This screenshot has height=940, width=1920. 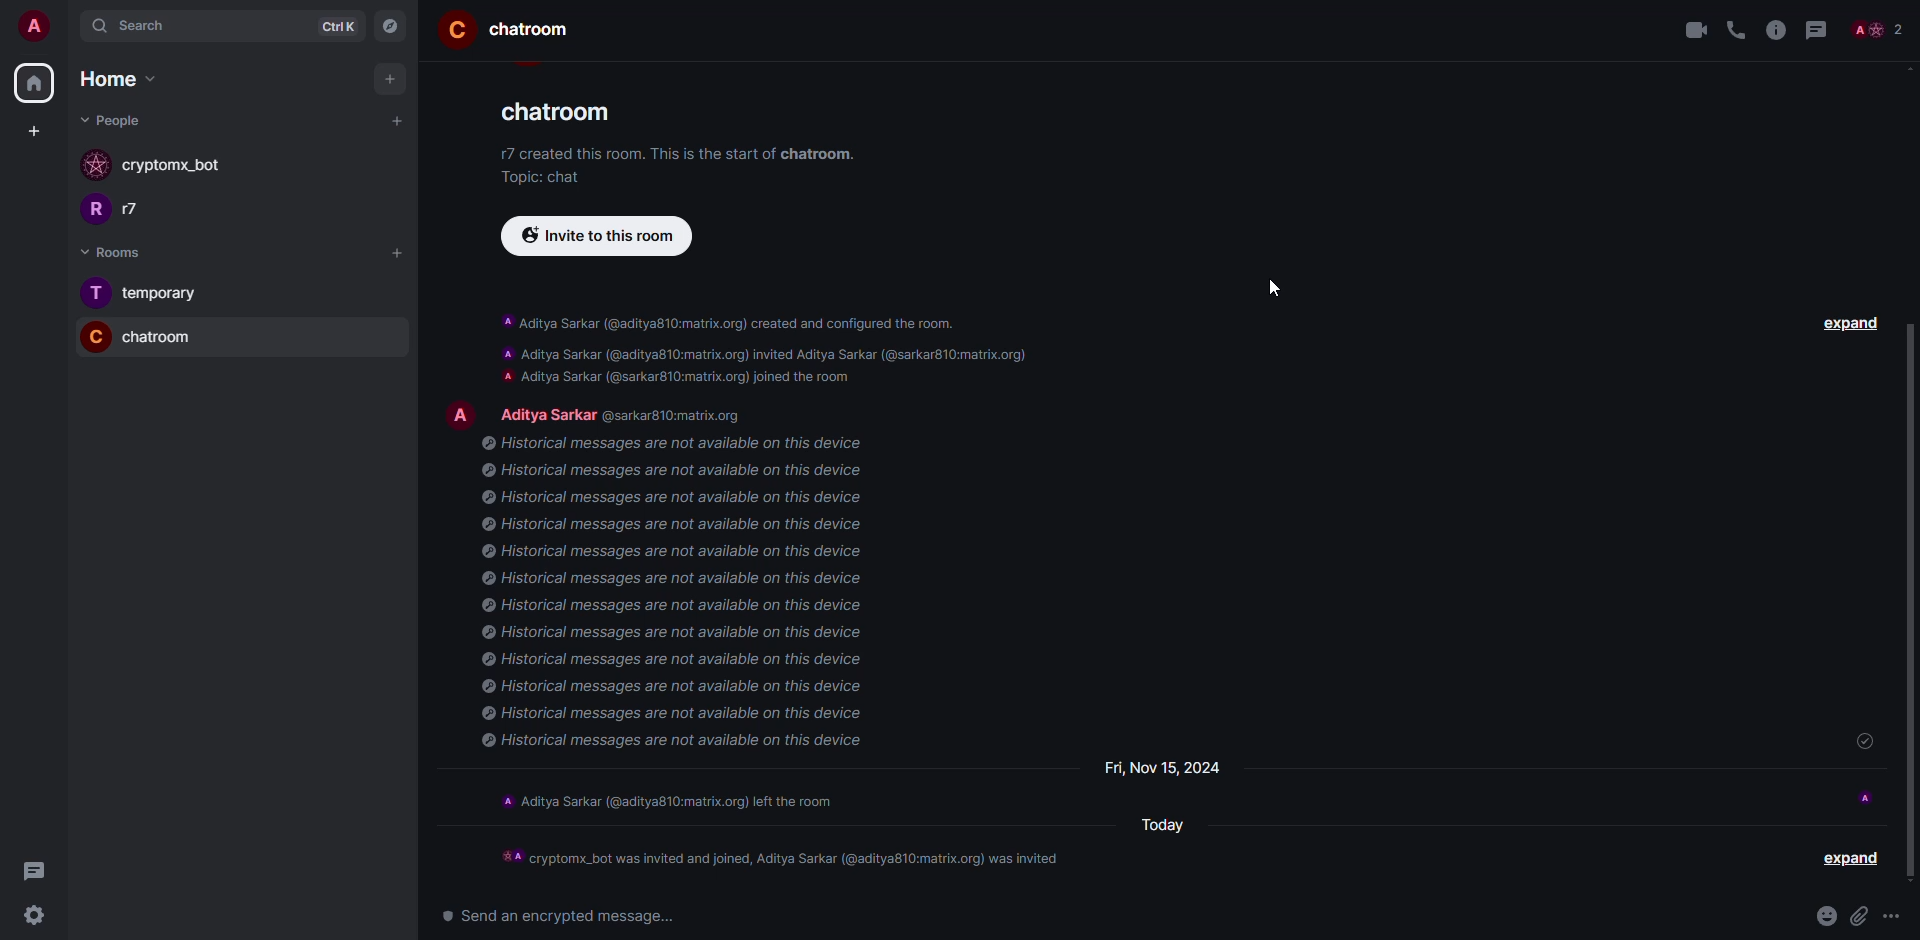 I want to click on expand, so click(x=1850, y=328).